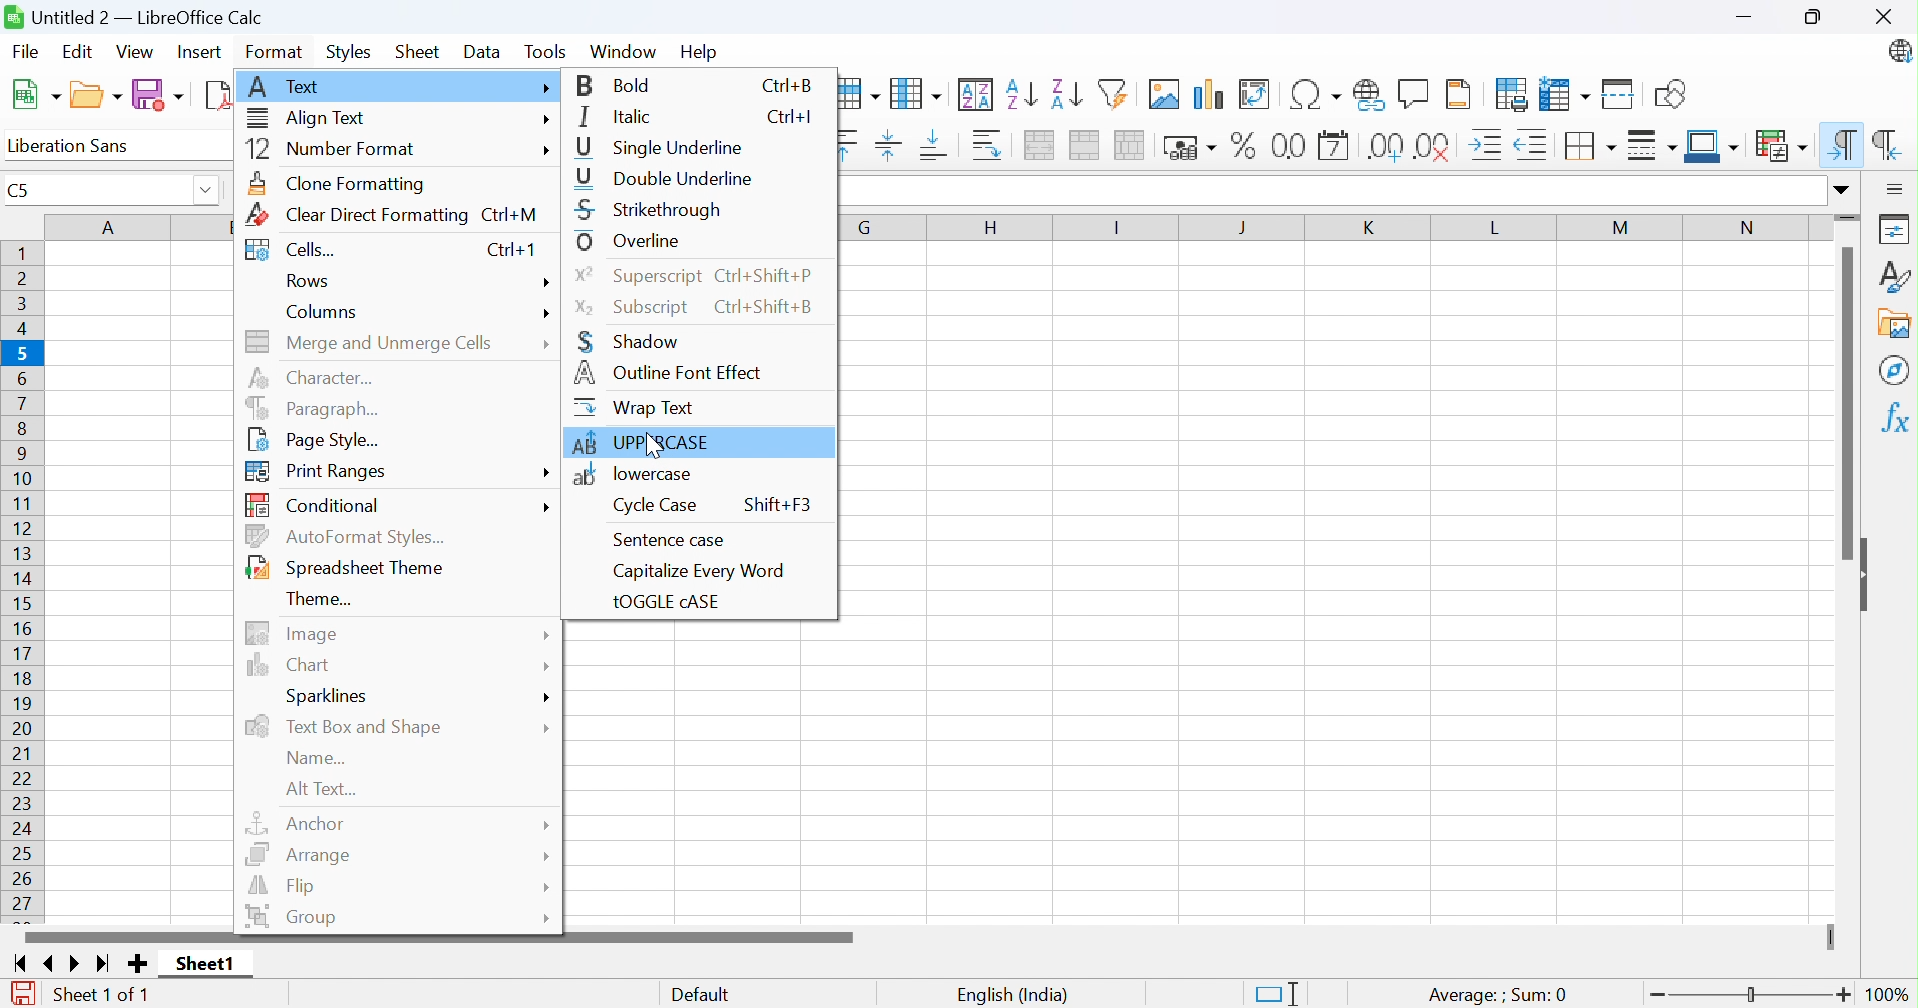  Describe the element at coordinates (106, 996) in the screenshot. I see `Sheet 1 of 1` at that location.